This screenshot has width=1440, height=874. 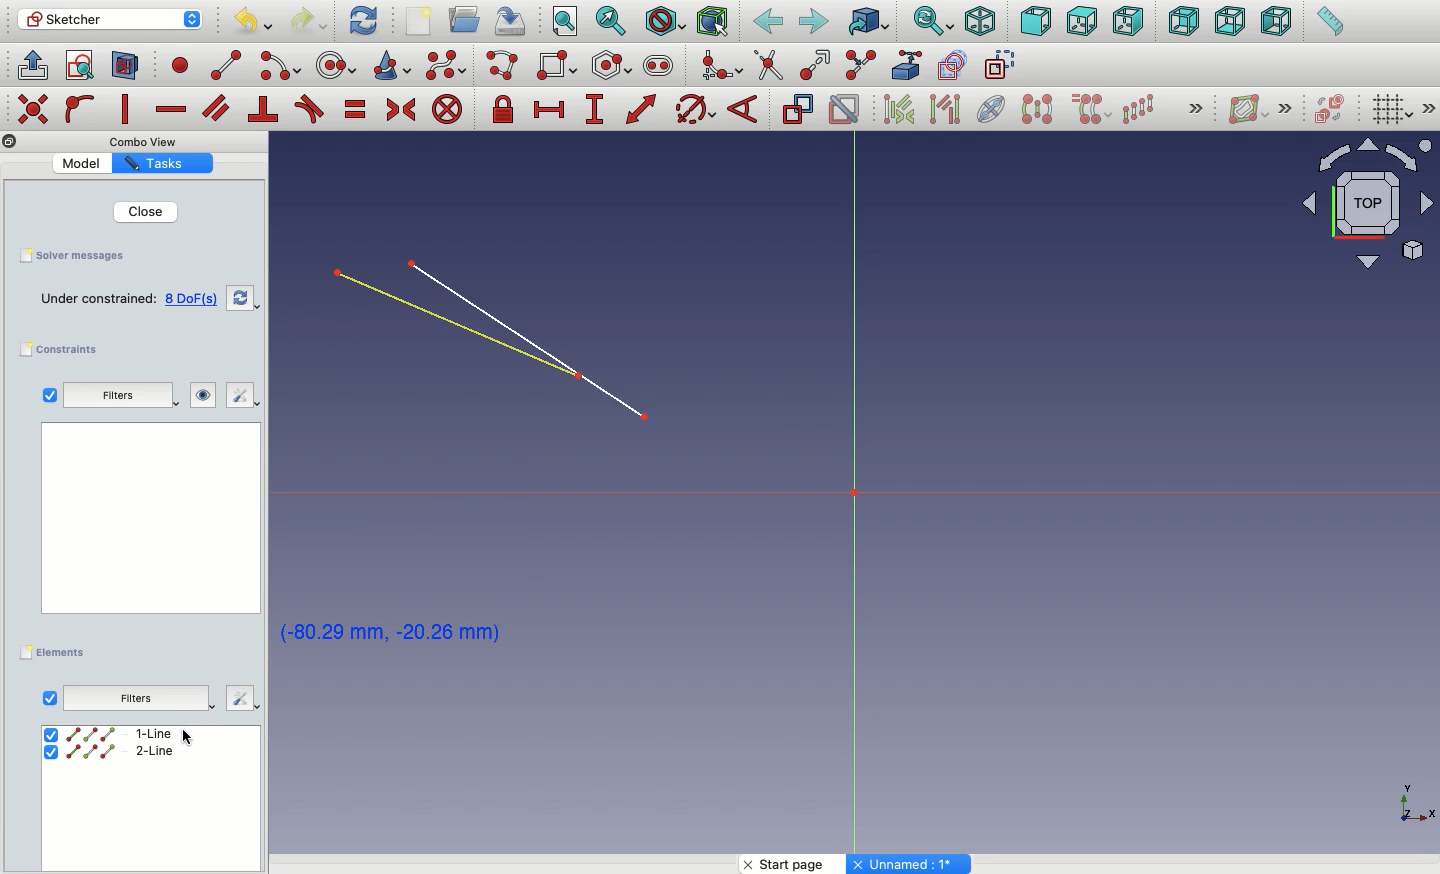 What do you see at coordinates (980, 21) in the screenshot?
I see `Isometric` at bounding box center [980, 21].